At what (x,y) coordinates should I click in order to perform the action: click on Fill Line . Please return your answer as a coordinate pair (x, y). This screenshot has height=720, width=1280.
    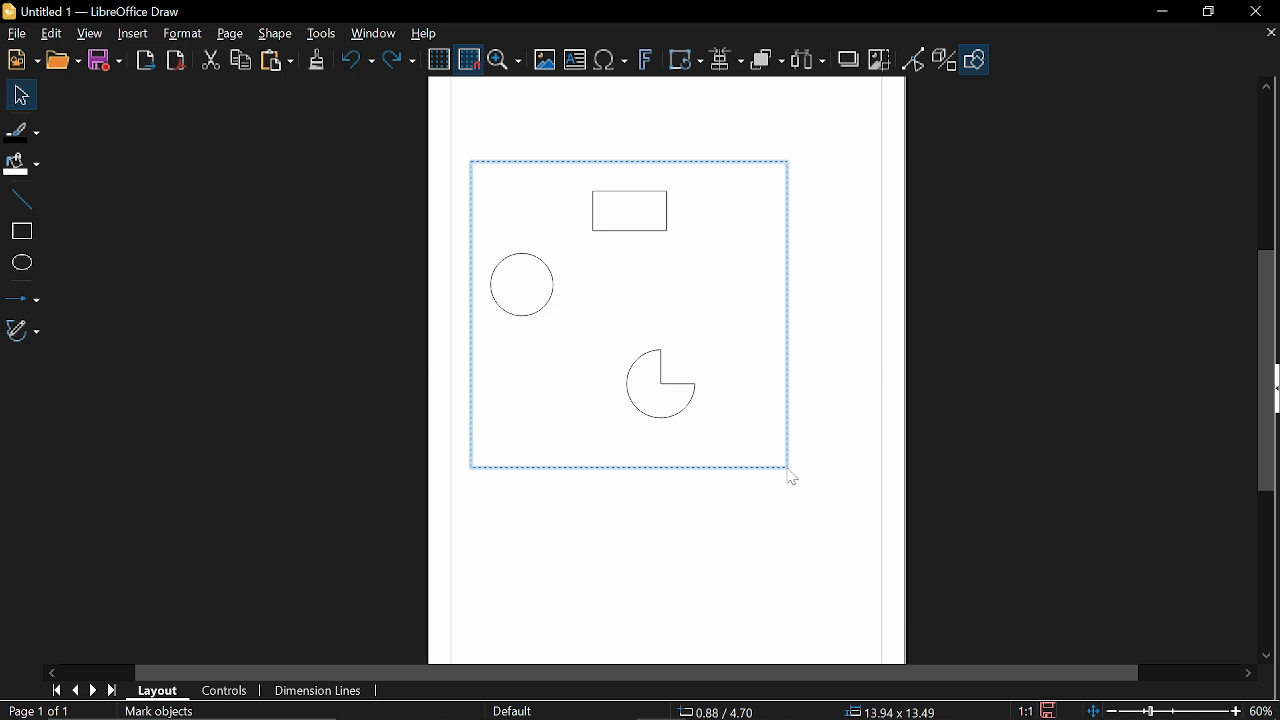
    Looking at the image, I should click on (22, 131).